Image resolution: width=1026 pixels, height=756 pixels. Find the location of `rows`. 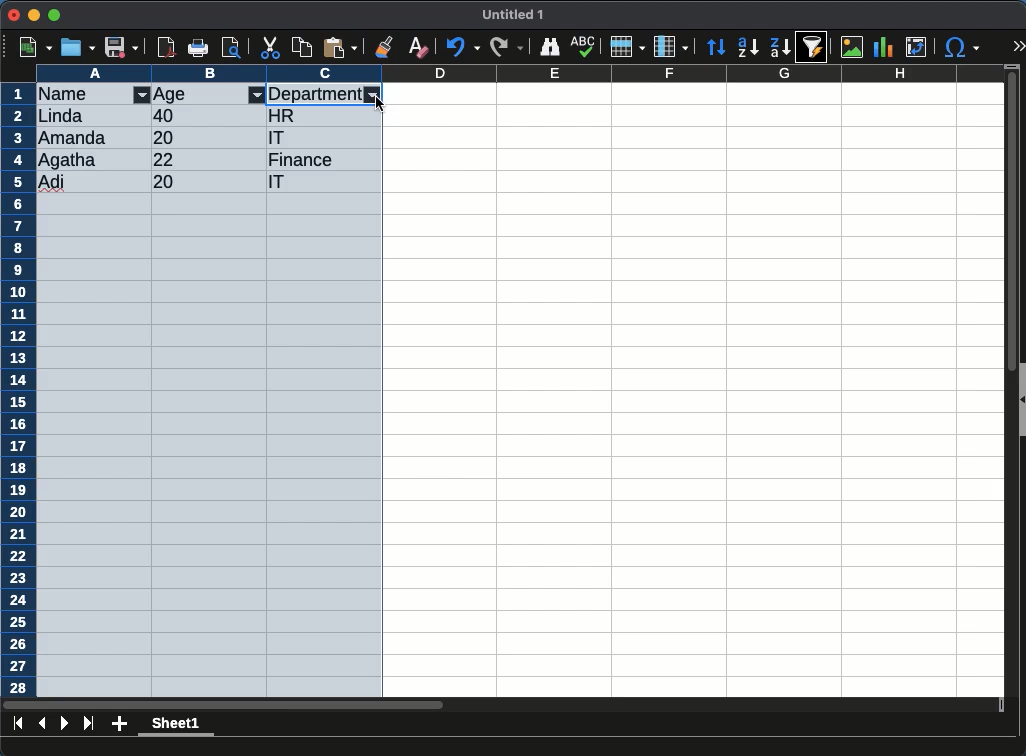

rows is located at coordinates (18, 390).